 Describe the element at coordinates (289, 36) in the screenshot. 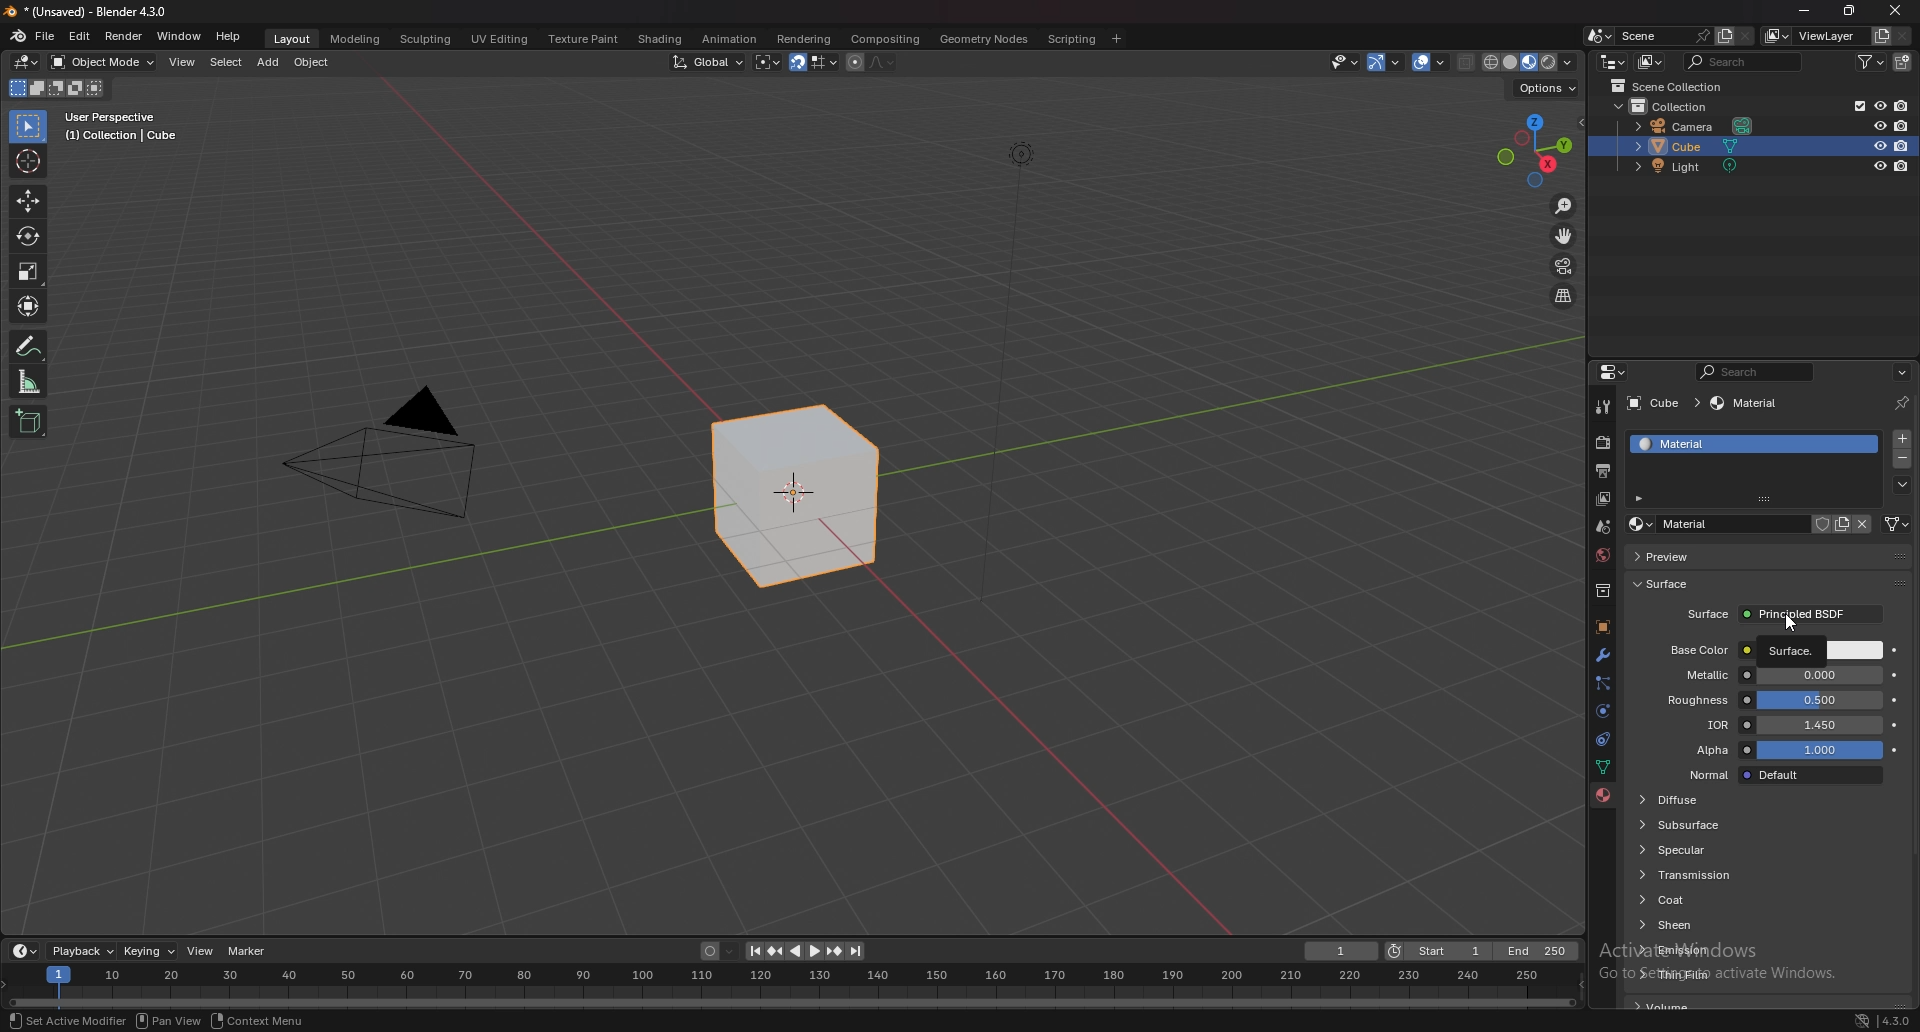

I see `layout` at that location.